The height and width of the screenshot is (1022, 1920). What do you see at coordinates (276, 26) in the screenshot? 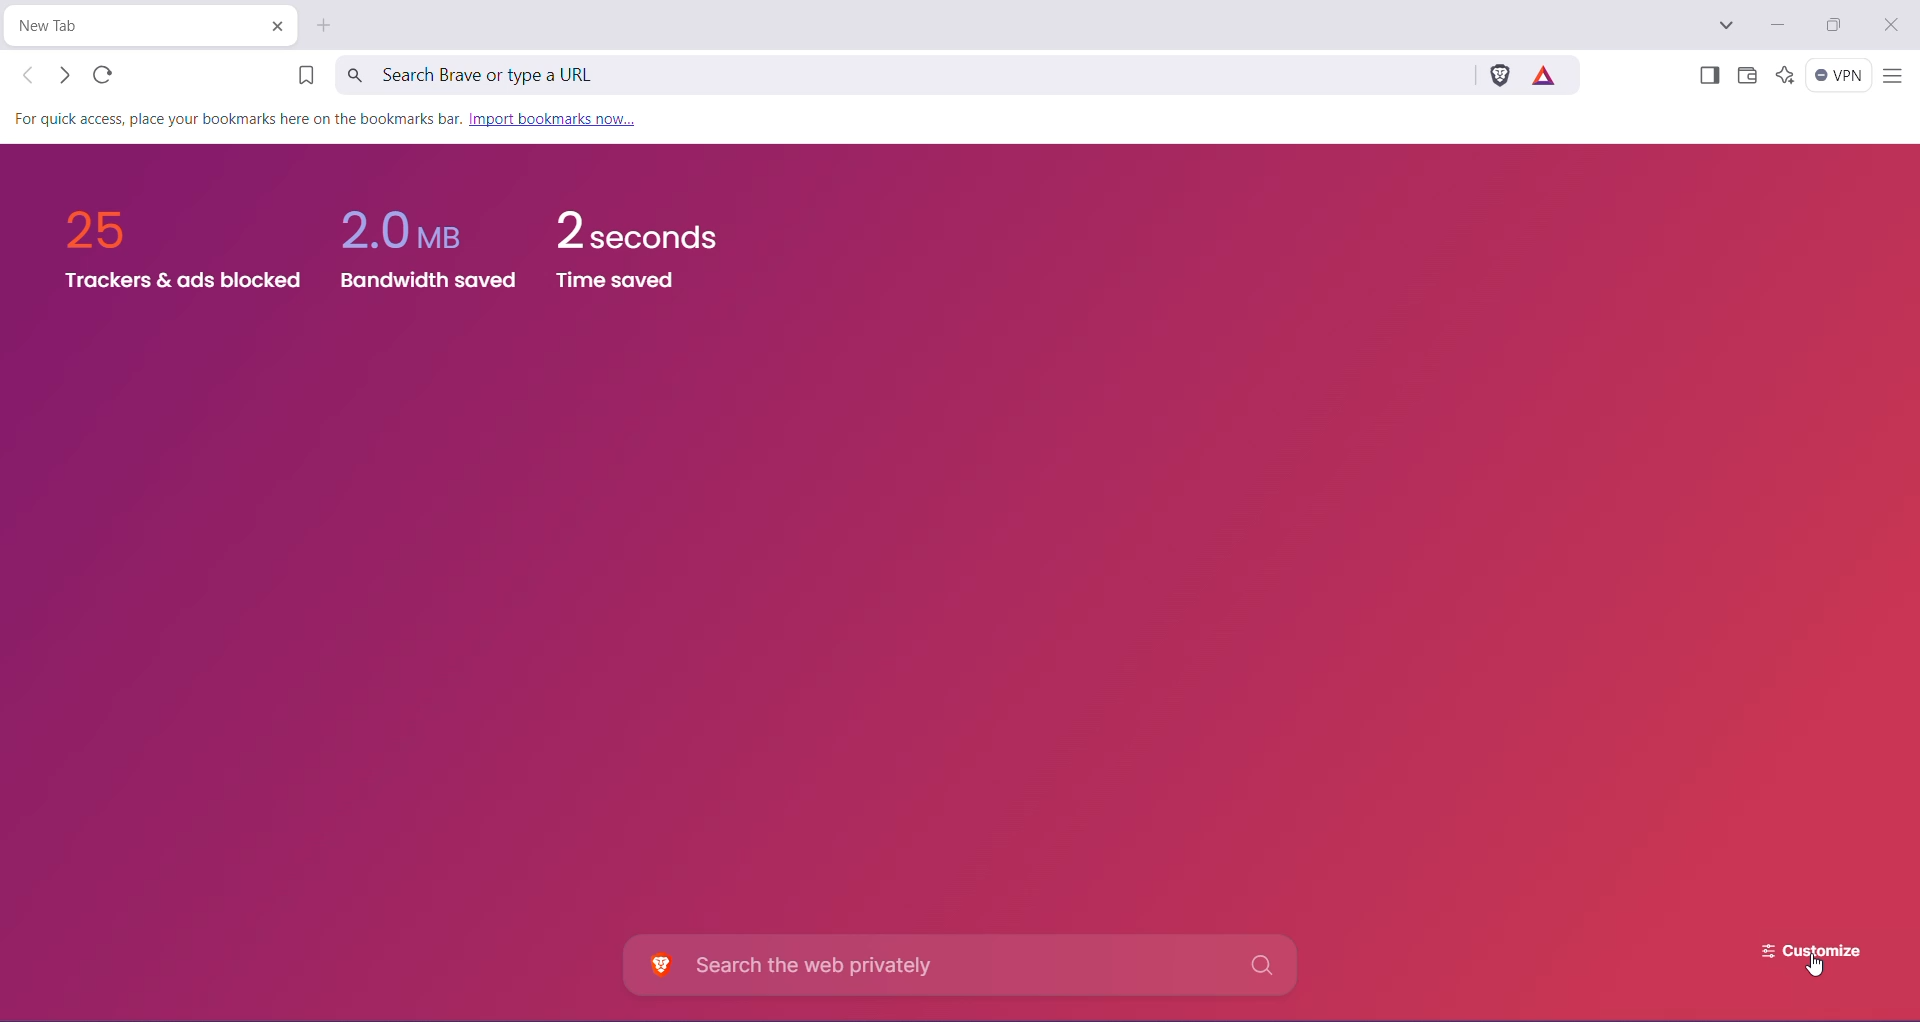
I see `Close Tab` at bounding box center [276, 26].